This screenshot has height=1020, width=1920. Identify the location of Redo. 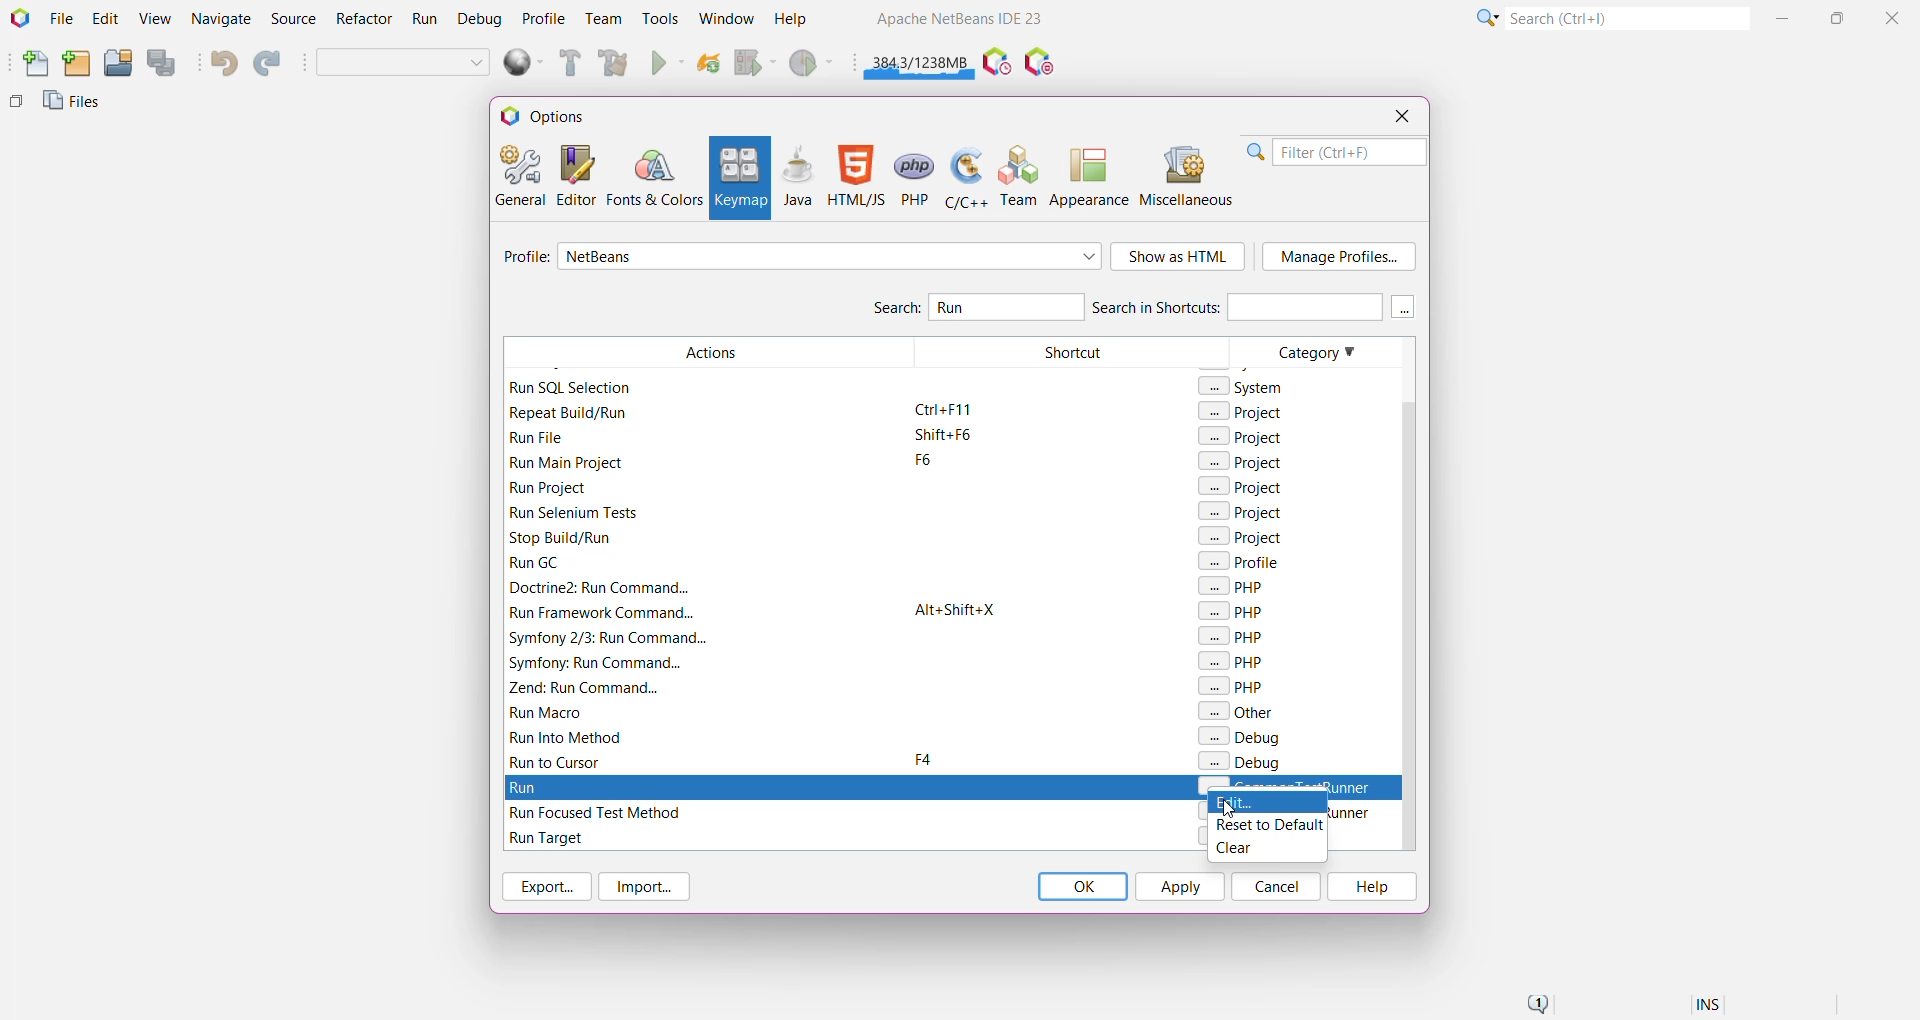
(270, 64).